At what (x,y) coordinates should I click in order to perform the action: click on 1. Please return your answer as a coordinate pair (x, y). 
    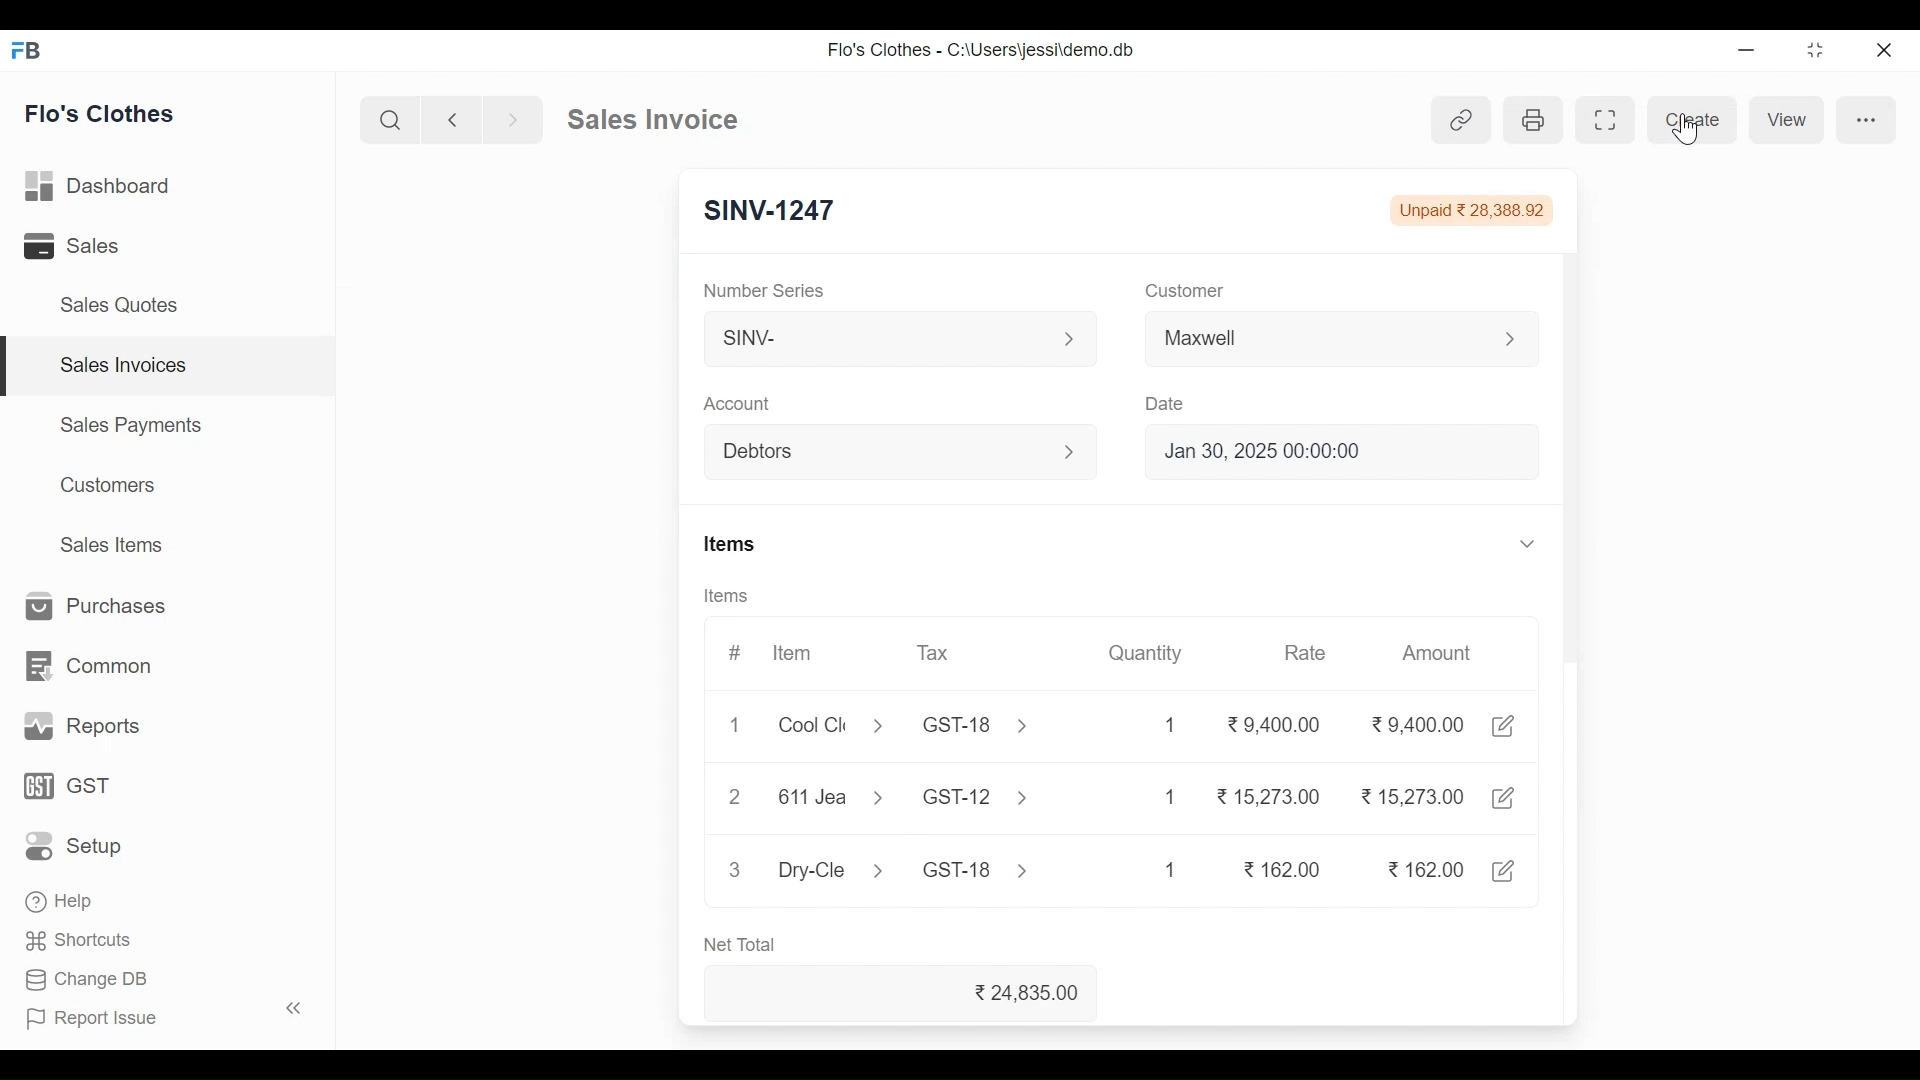
    Looking at the image, I should click on (1174, 722).